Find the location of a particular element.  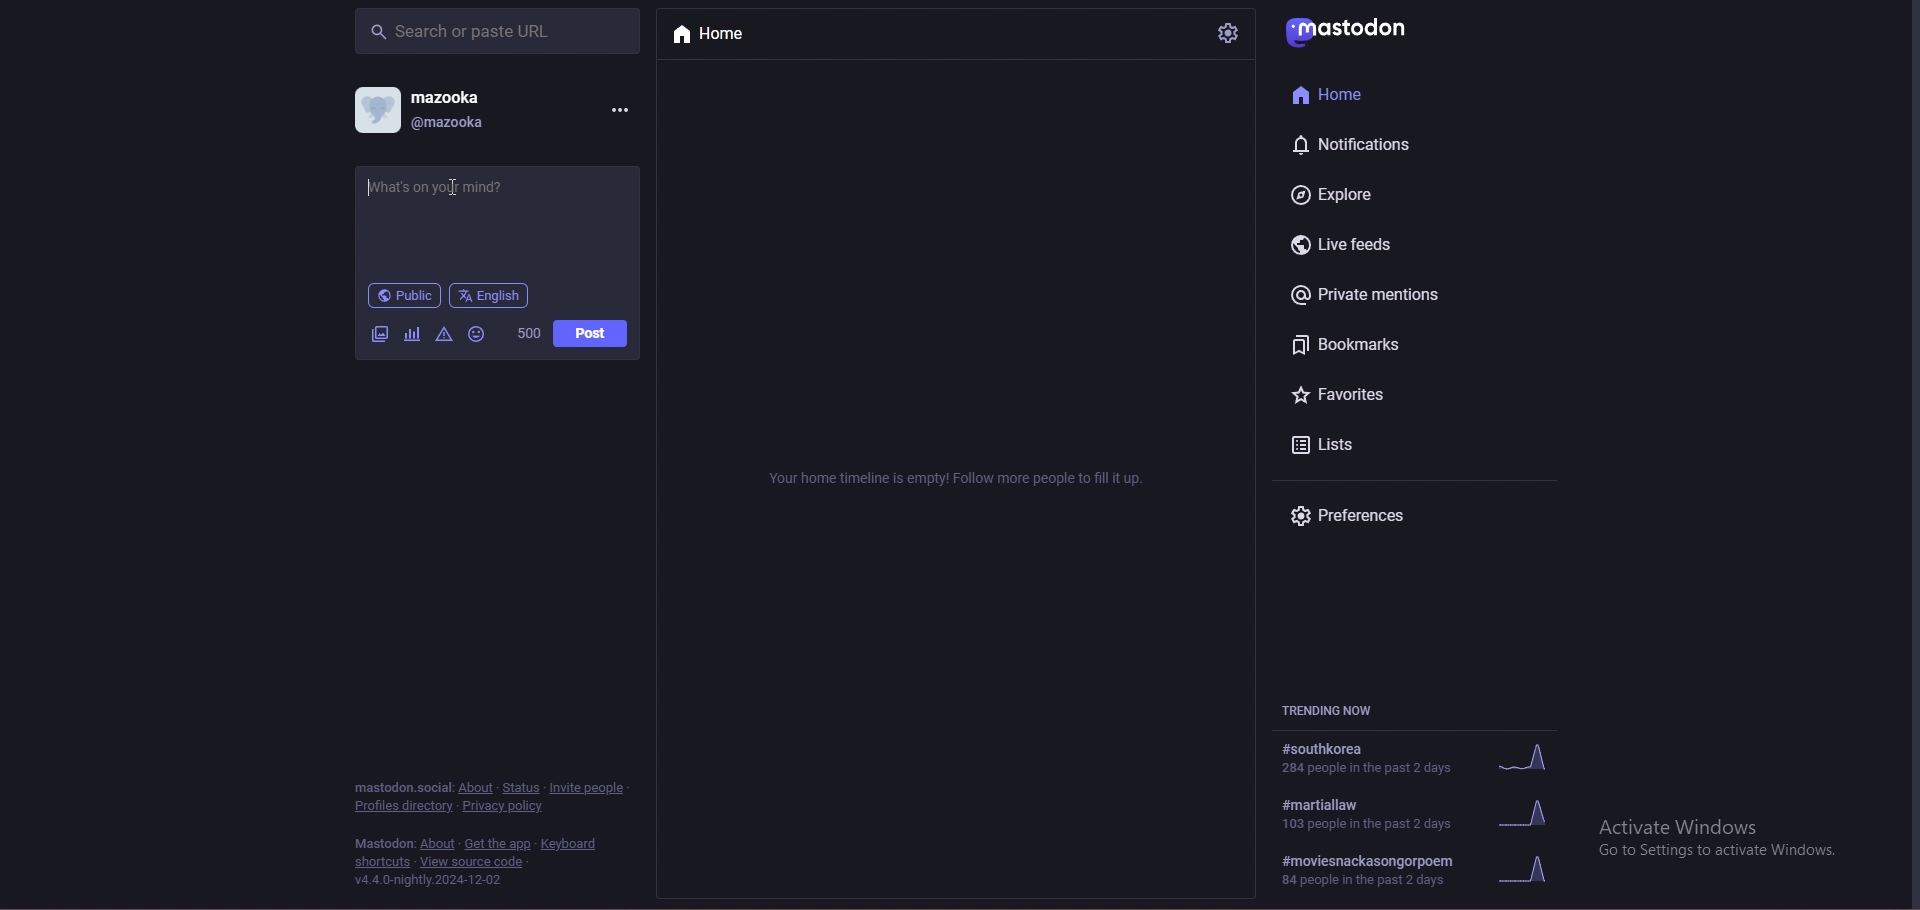

status is located at coordinates (520, 788).